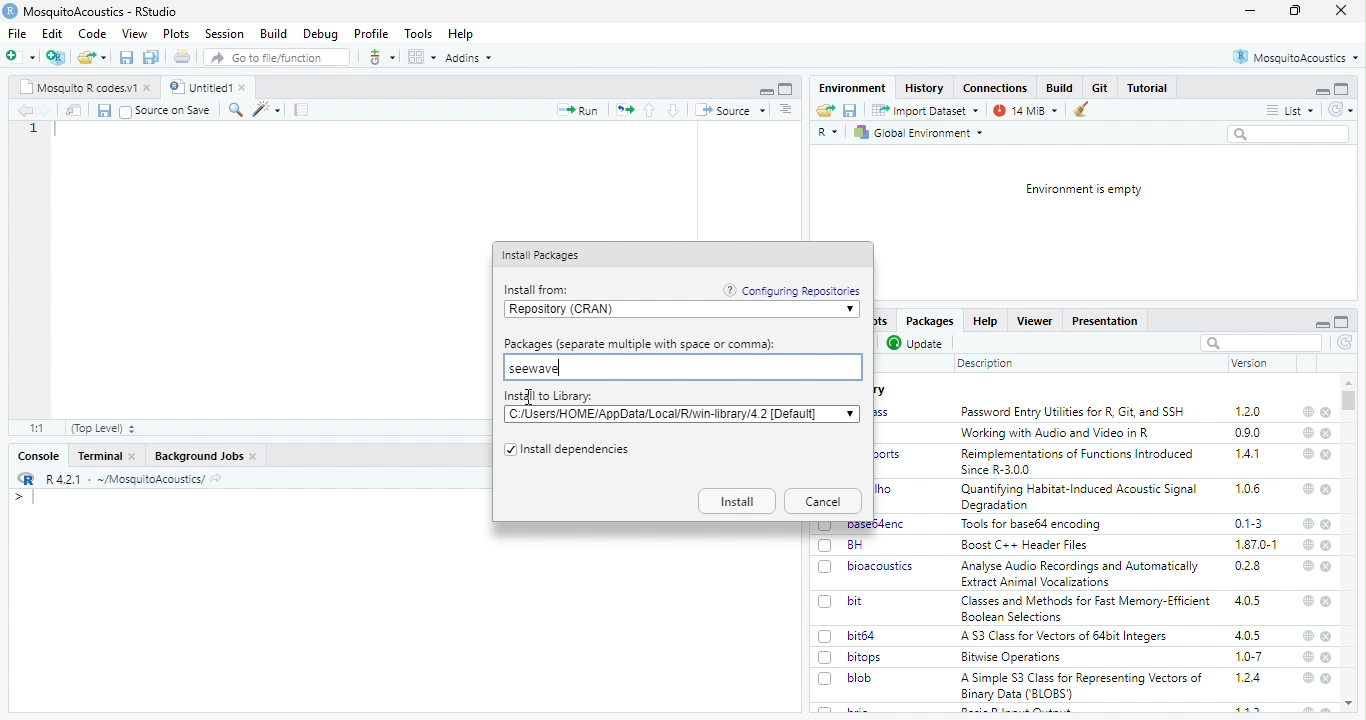 Image resolution: width=1366 pixels, height=720 pixels. What do you see at coordinates (183, 56) in the screenshot?
I see `print` at bounding box center [183, 56].